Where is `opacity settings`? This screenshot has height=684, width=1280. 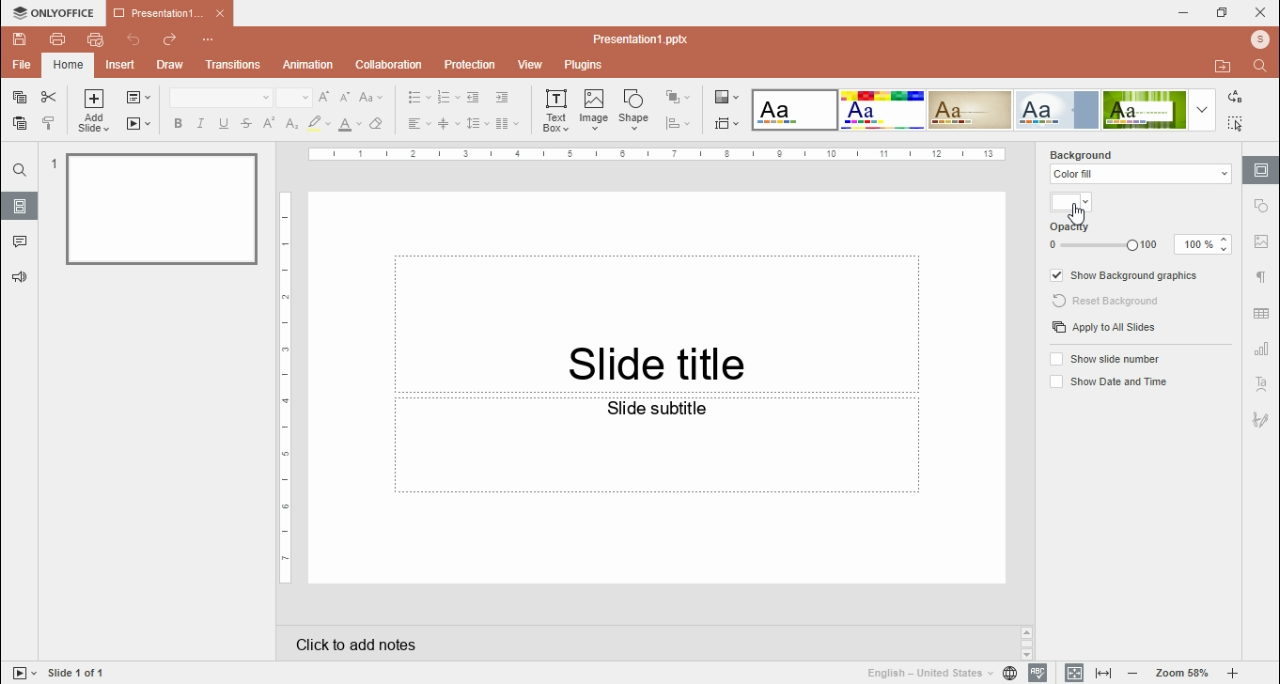
opacity settings is located at coordinates (1137, 238).